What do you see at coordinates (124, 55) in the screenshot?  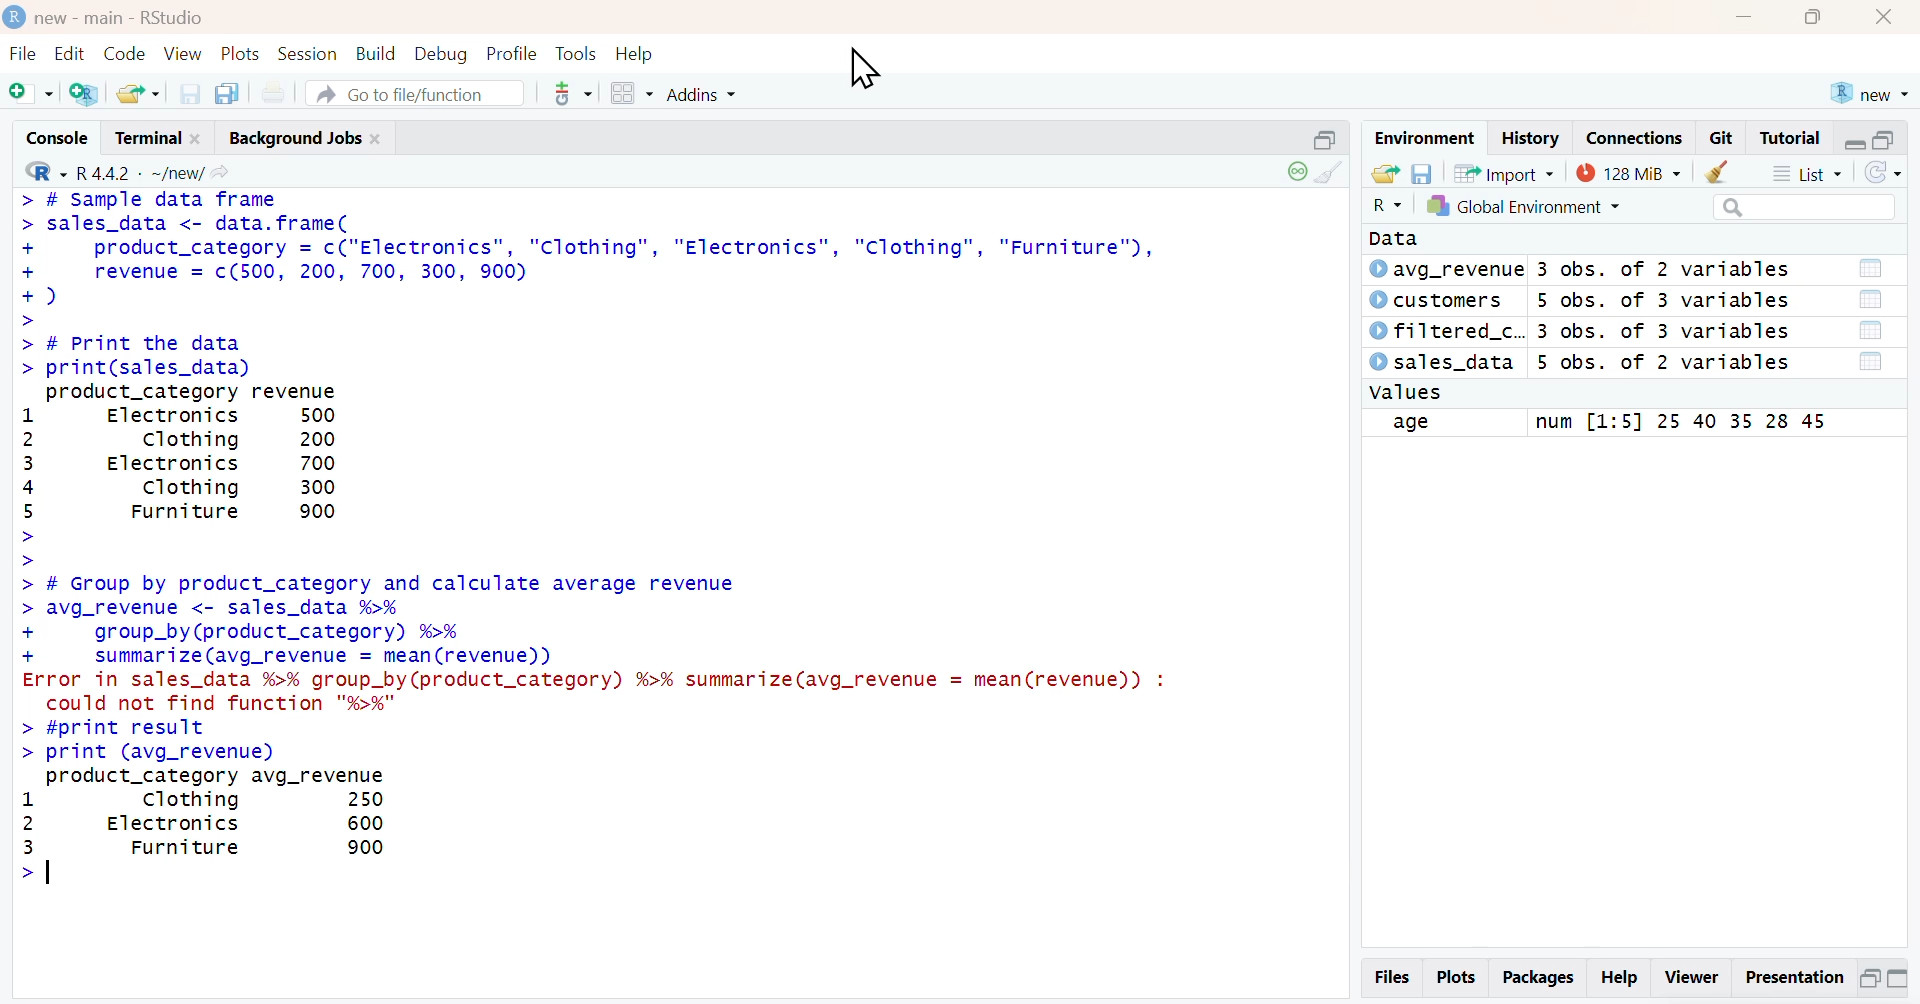 I see `Code` at bounding box center [124, 55].